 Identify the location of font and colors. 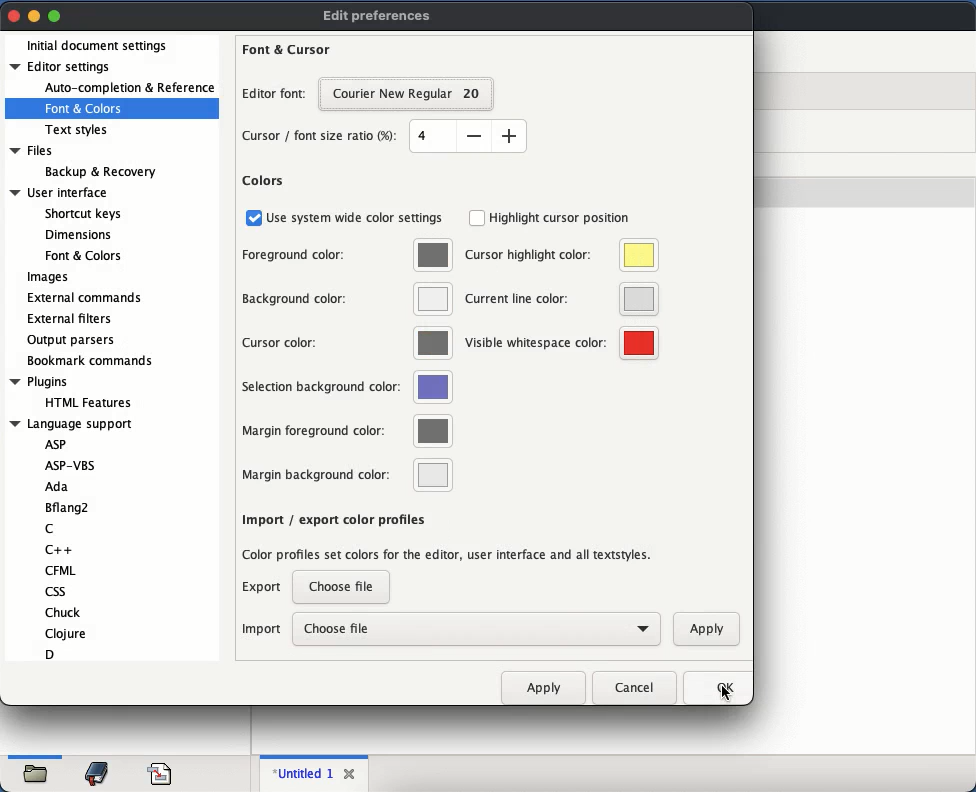
(85, 106).